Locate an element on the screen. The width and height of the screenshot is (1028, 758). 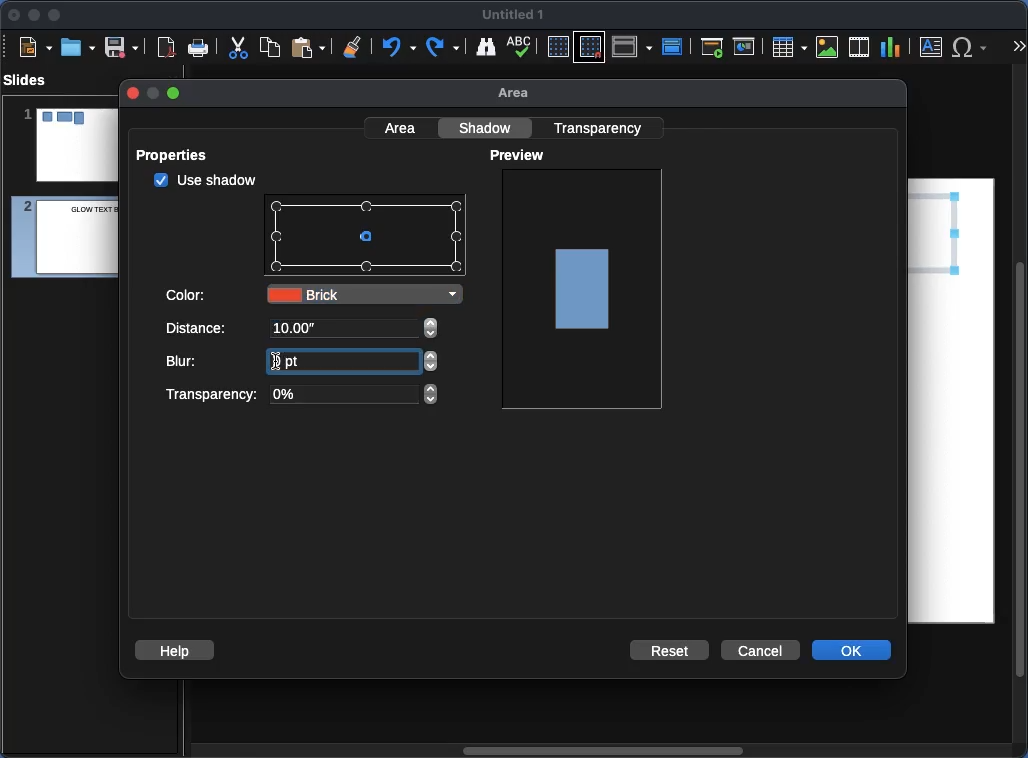
Transparency is located at coordinates (299, 395).